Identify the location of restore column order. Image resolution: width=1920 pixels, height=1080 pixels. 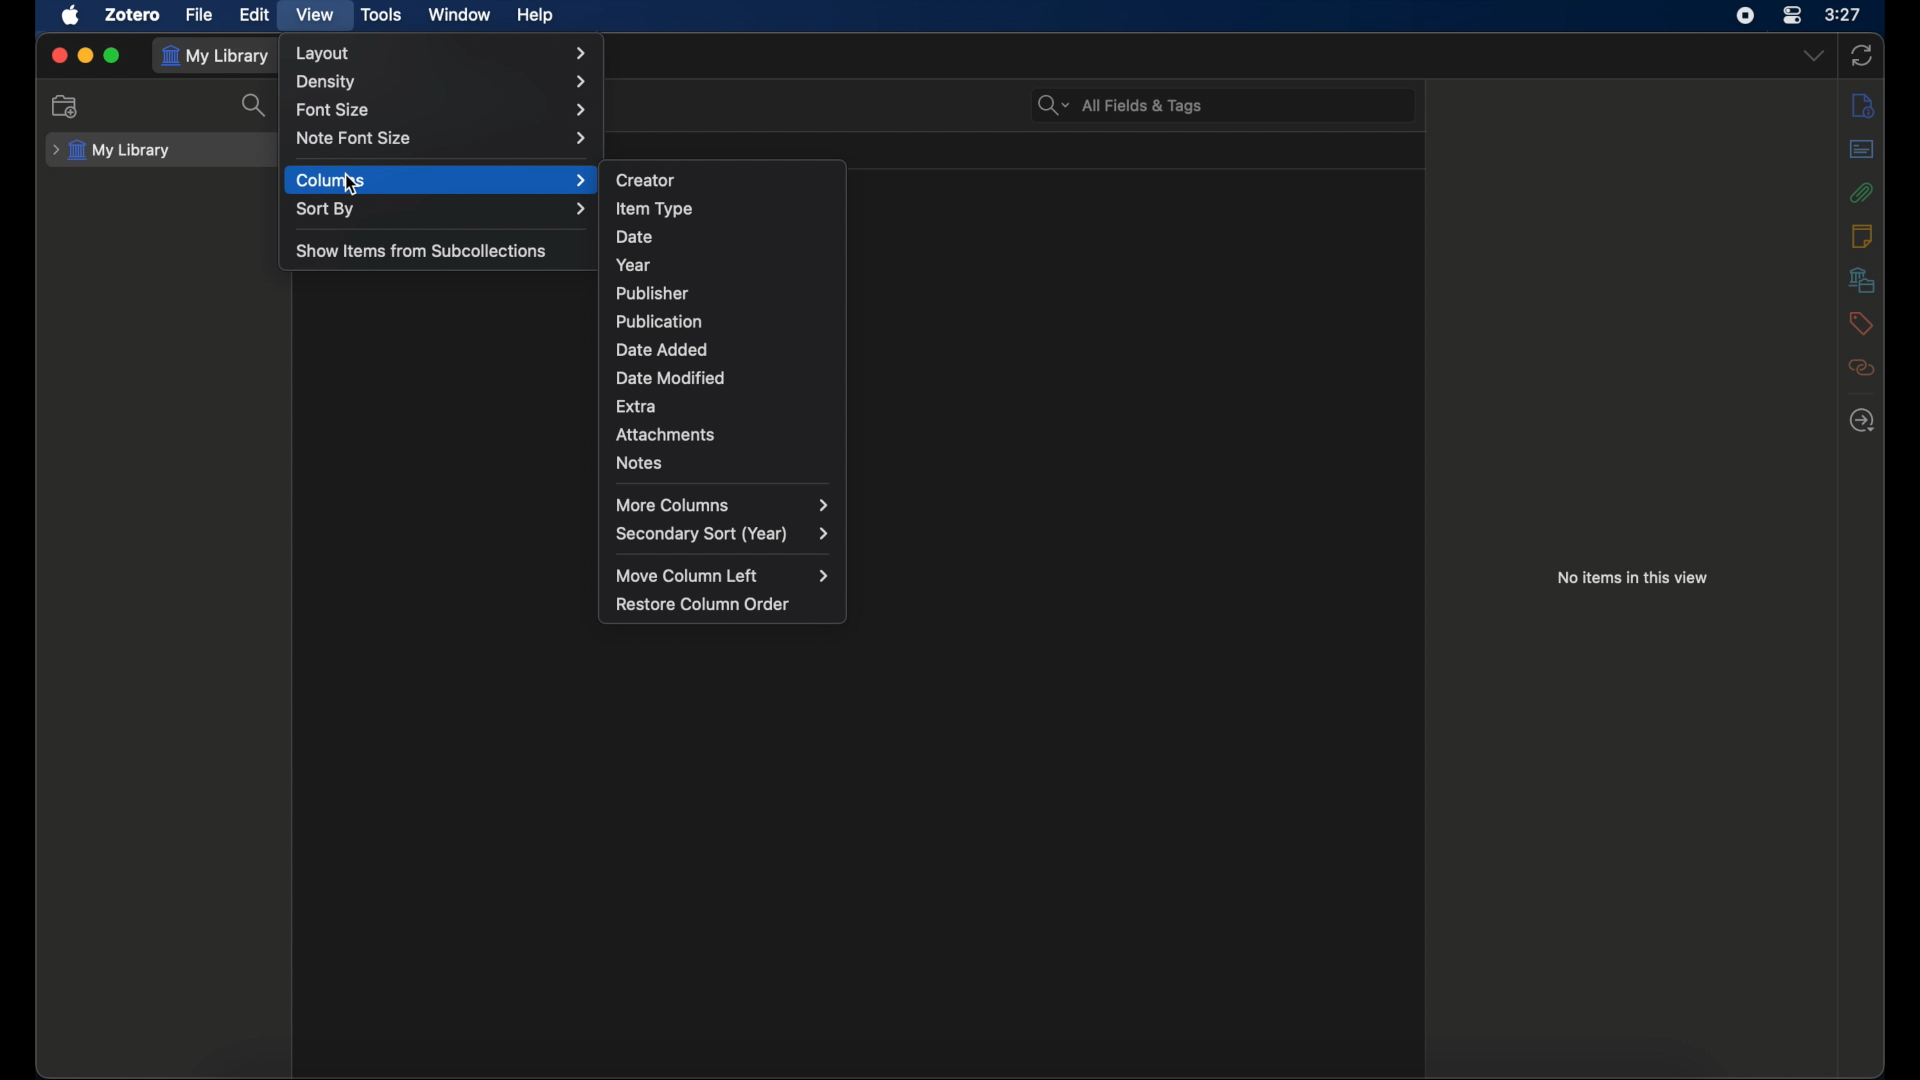
(704, 605).